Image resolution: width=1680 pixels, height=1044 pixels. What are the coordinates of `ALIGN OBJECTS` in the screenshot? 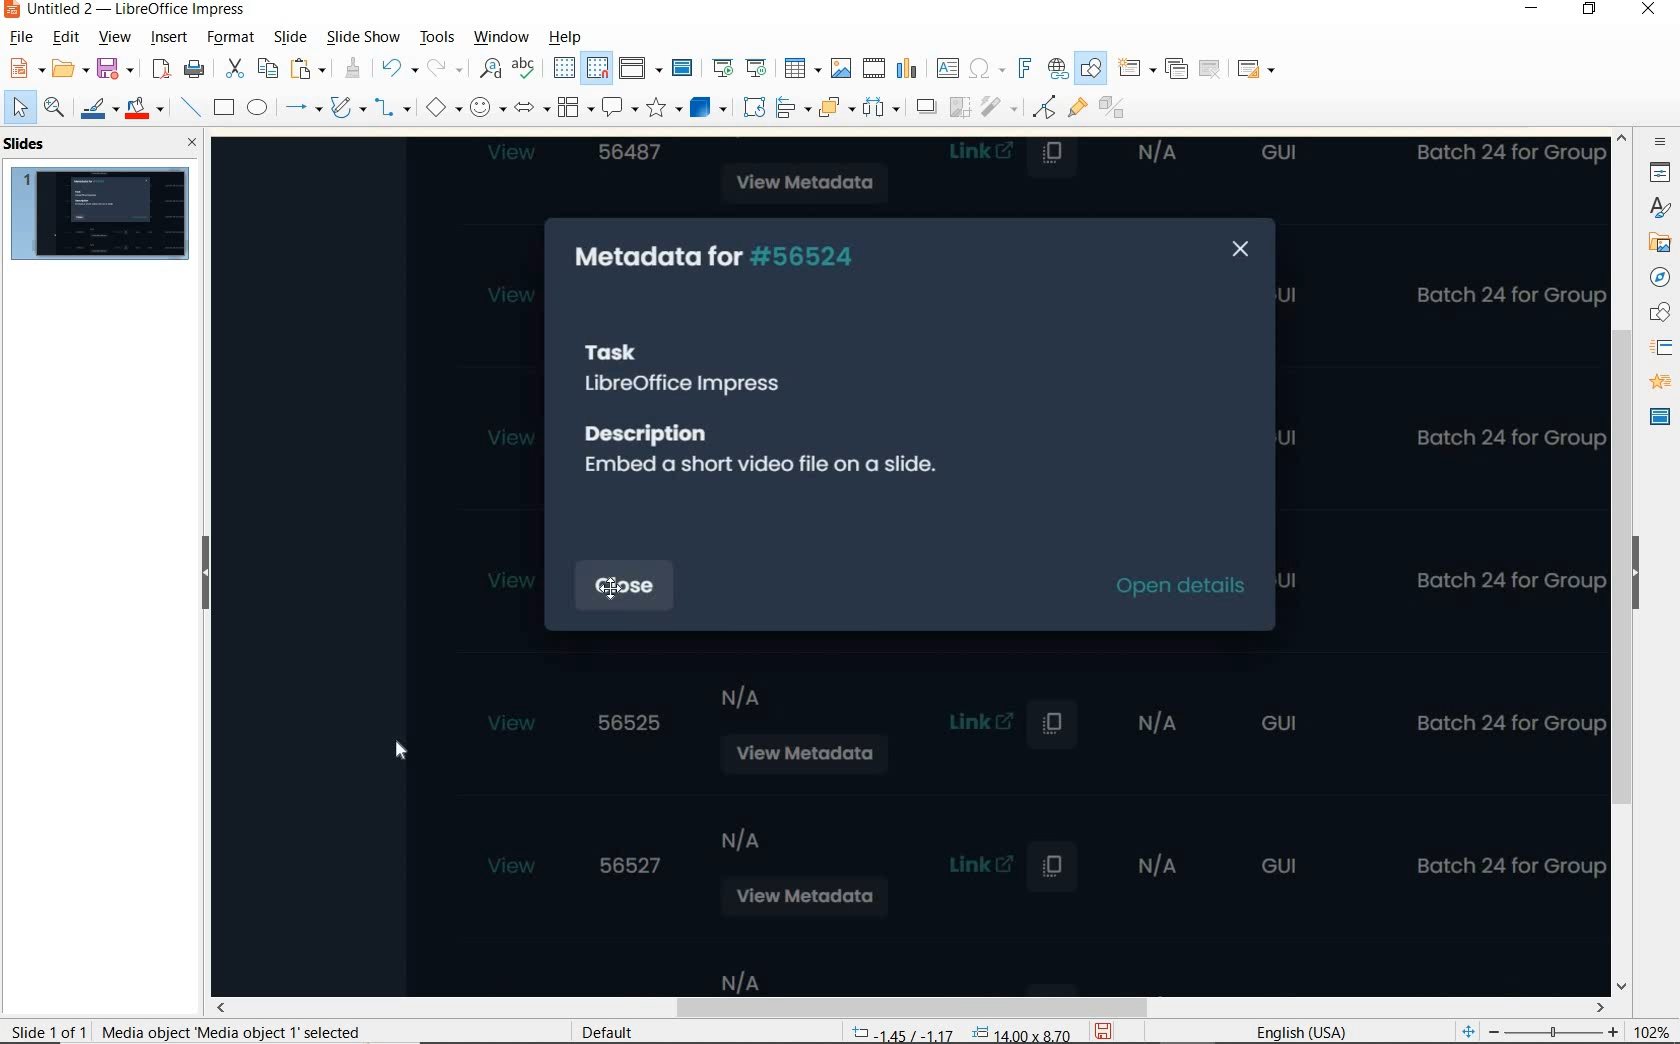 It's located at (792, 109).